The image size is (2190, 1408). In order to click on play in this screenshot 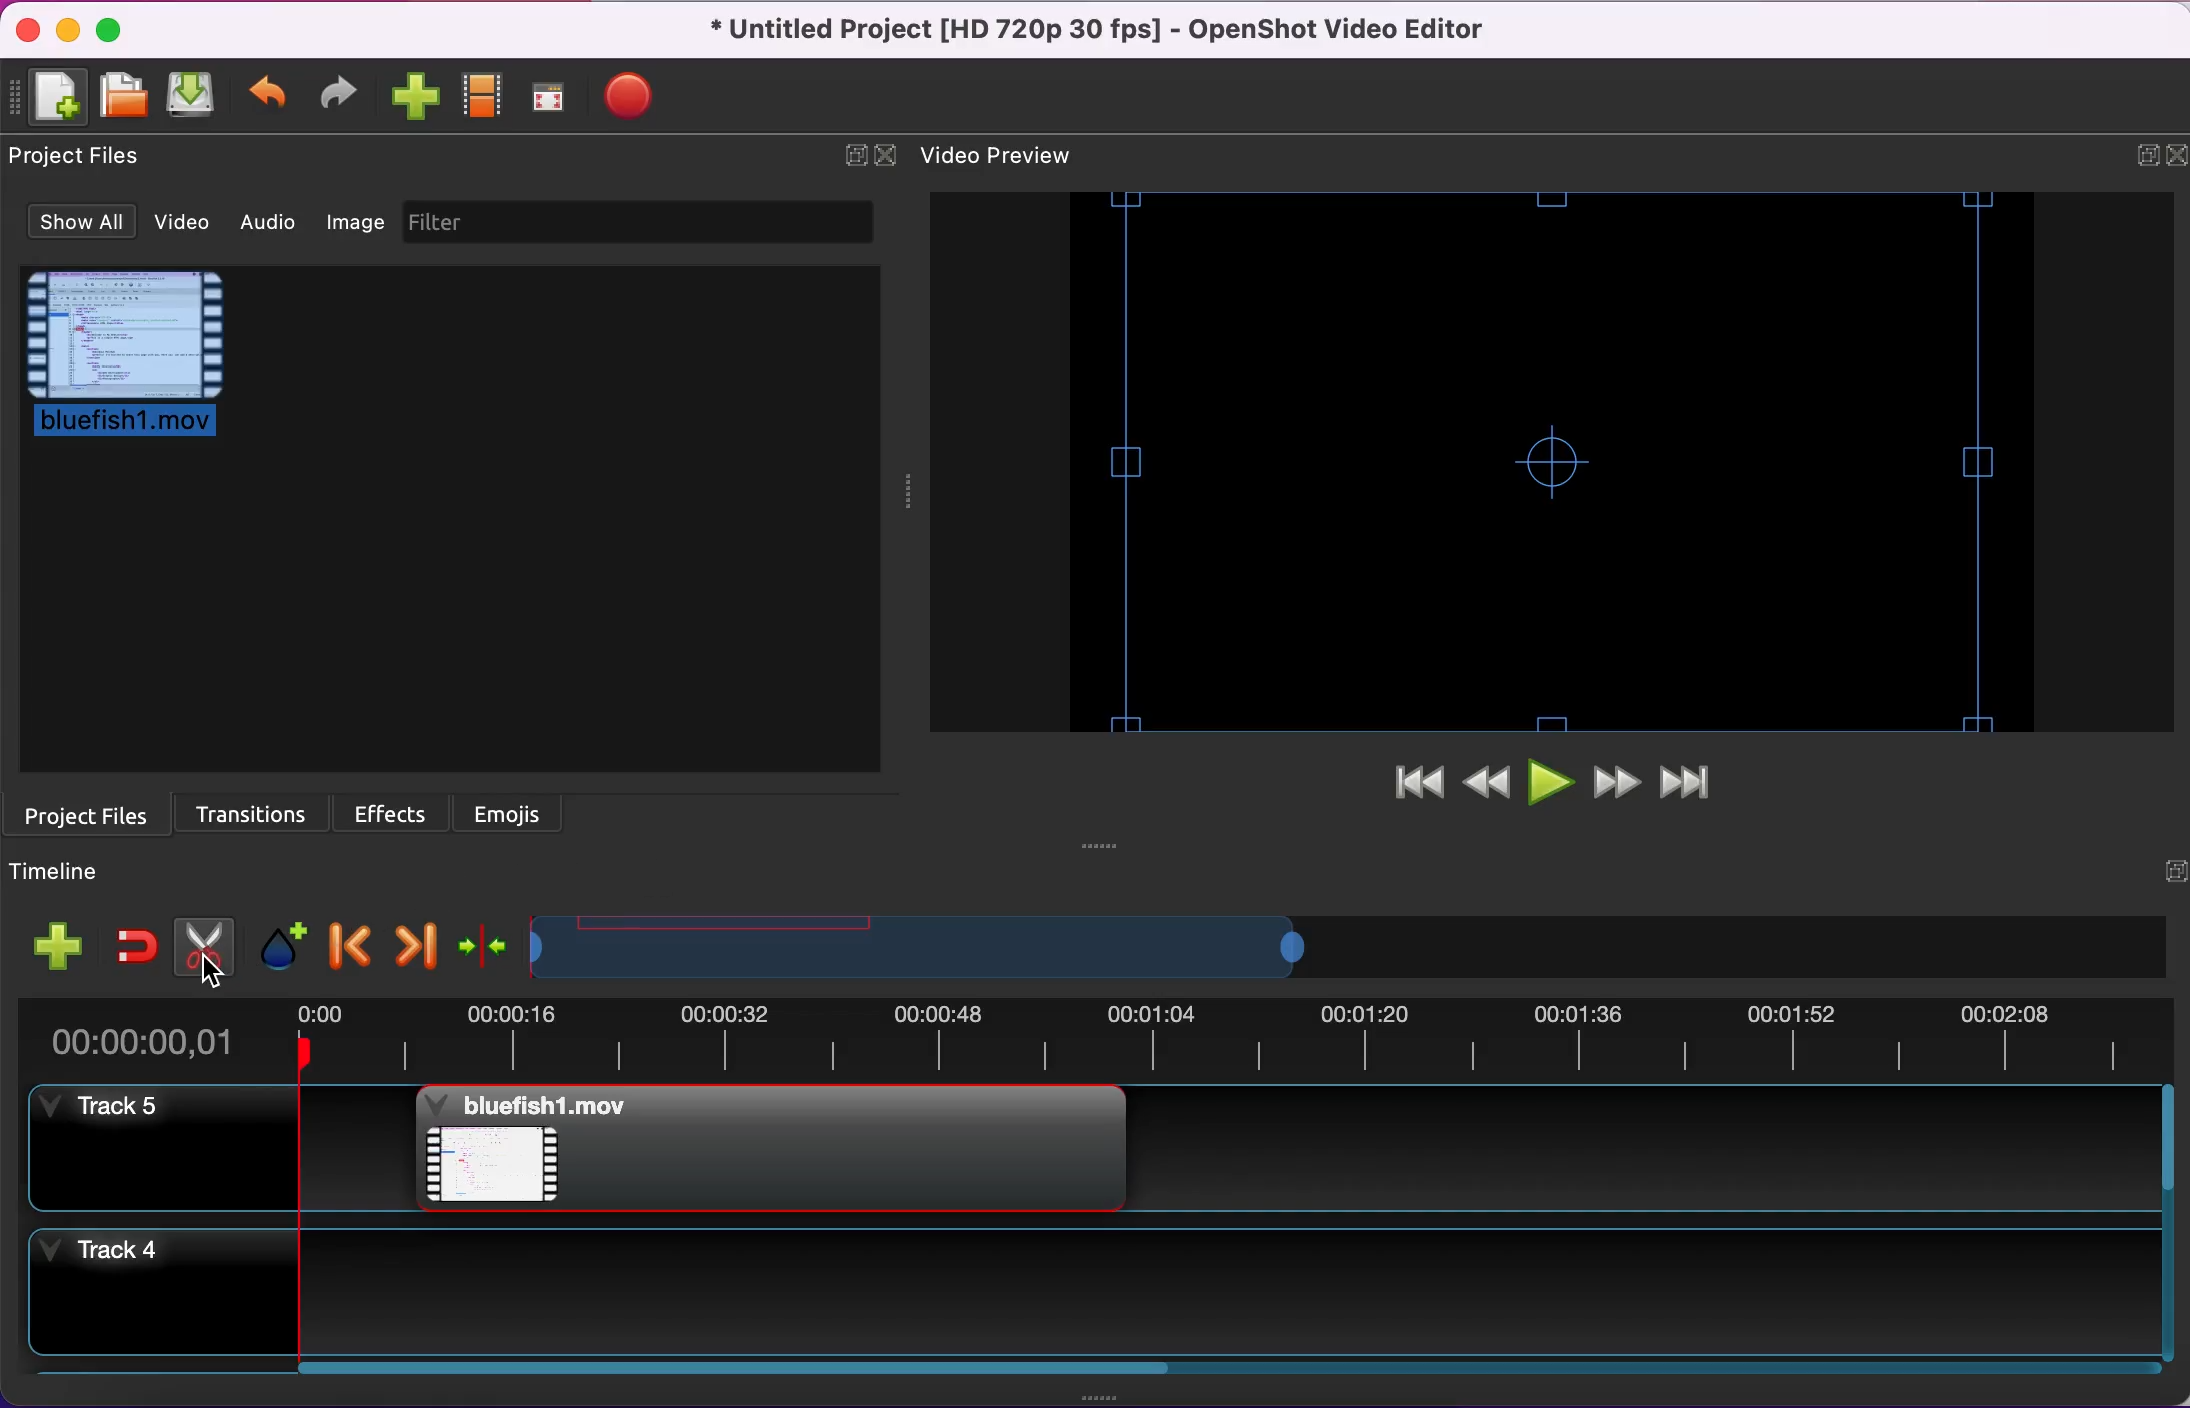, I will do `click(1549, 783)`.